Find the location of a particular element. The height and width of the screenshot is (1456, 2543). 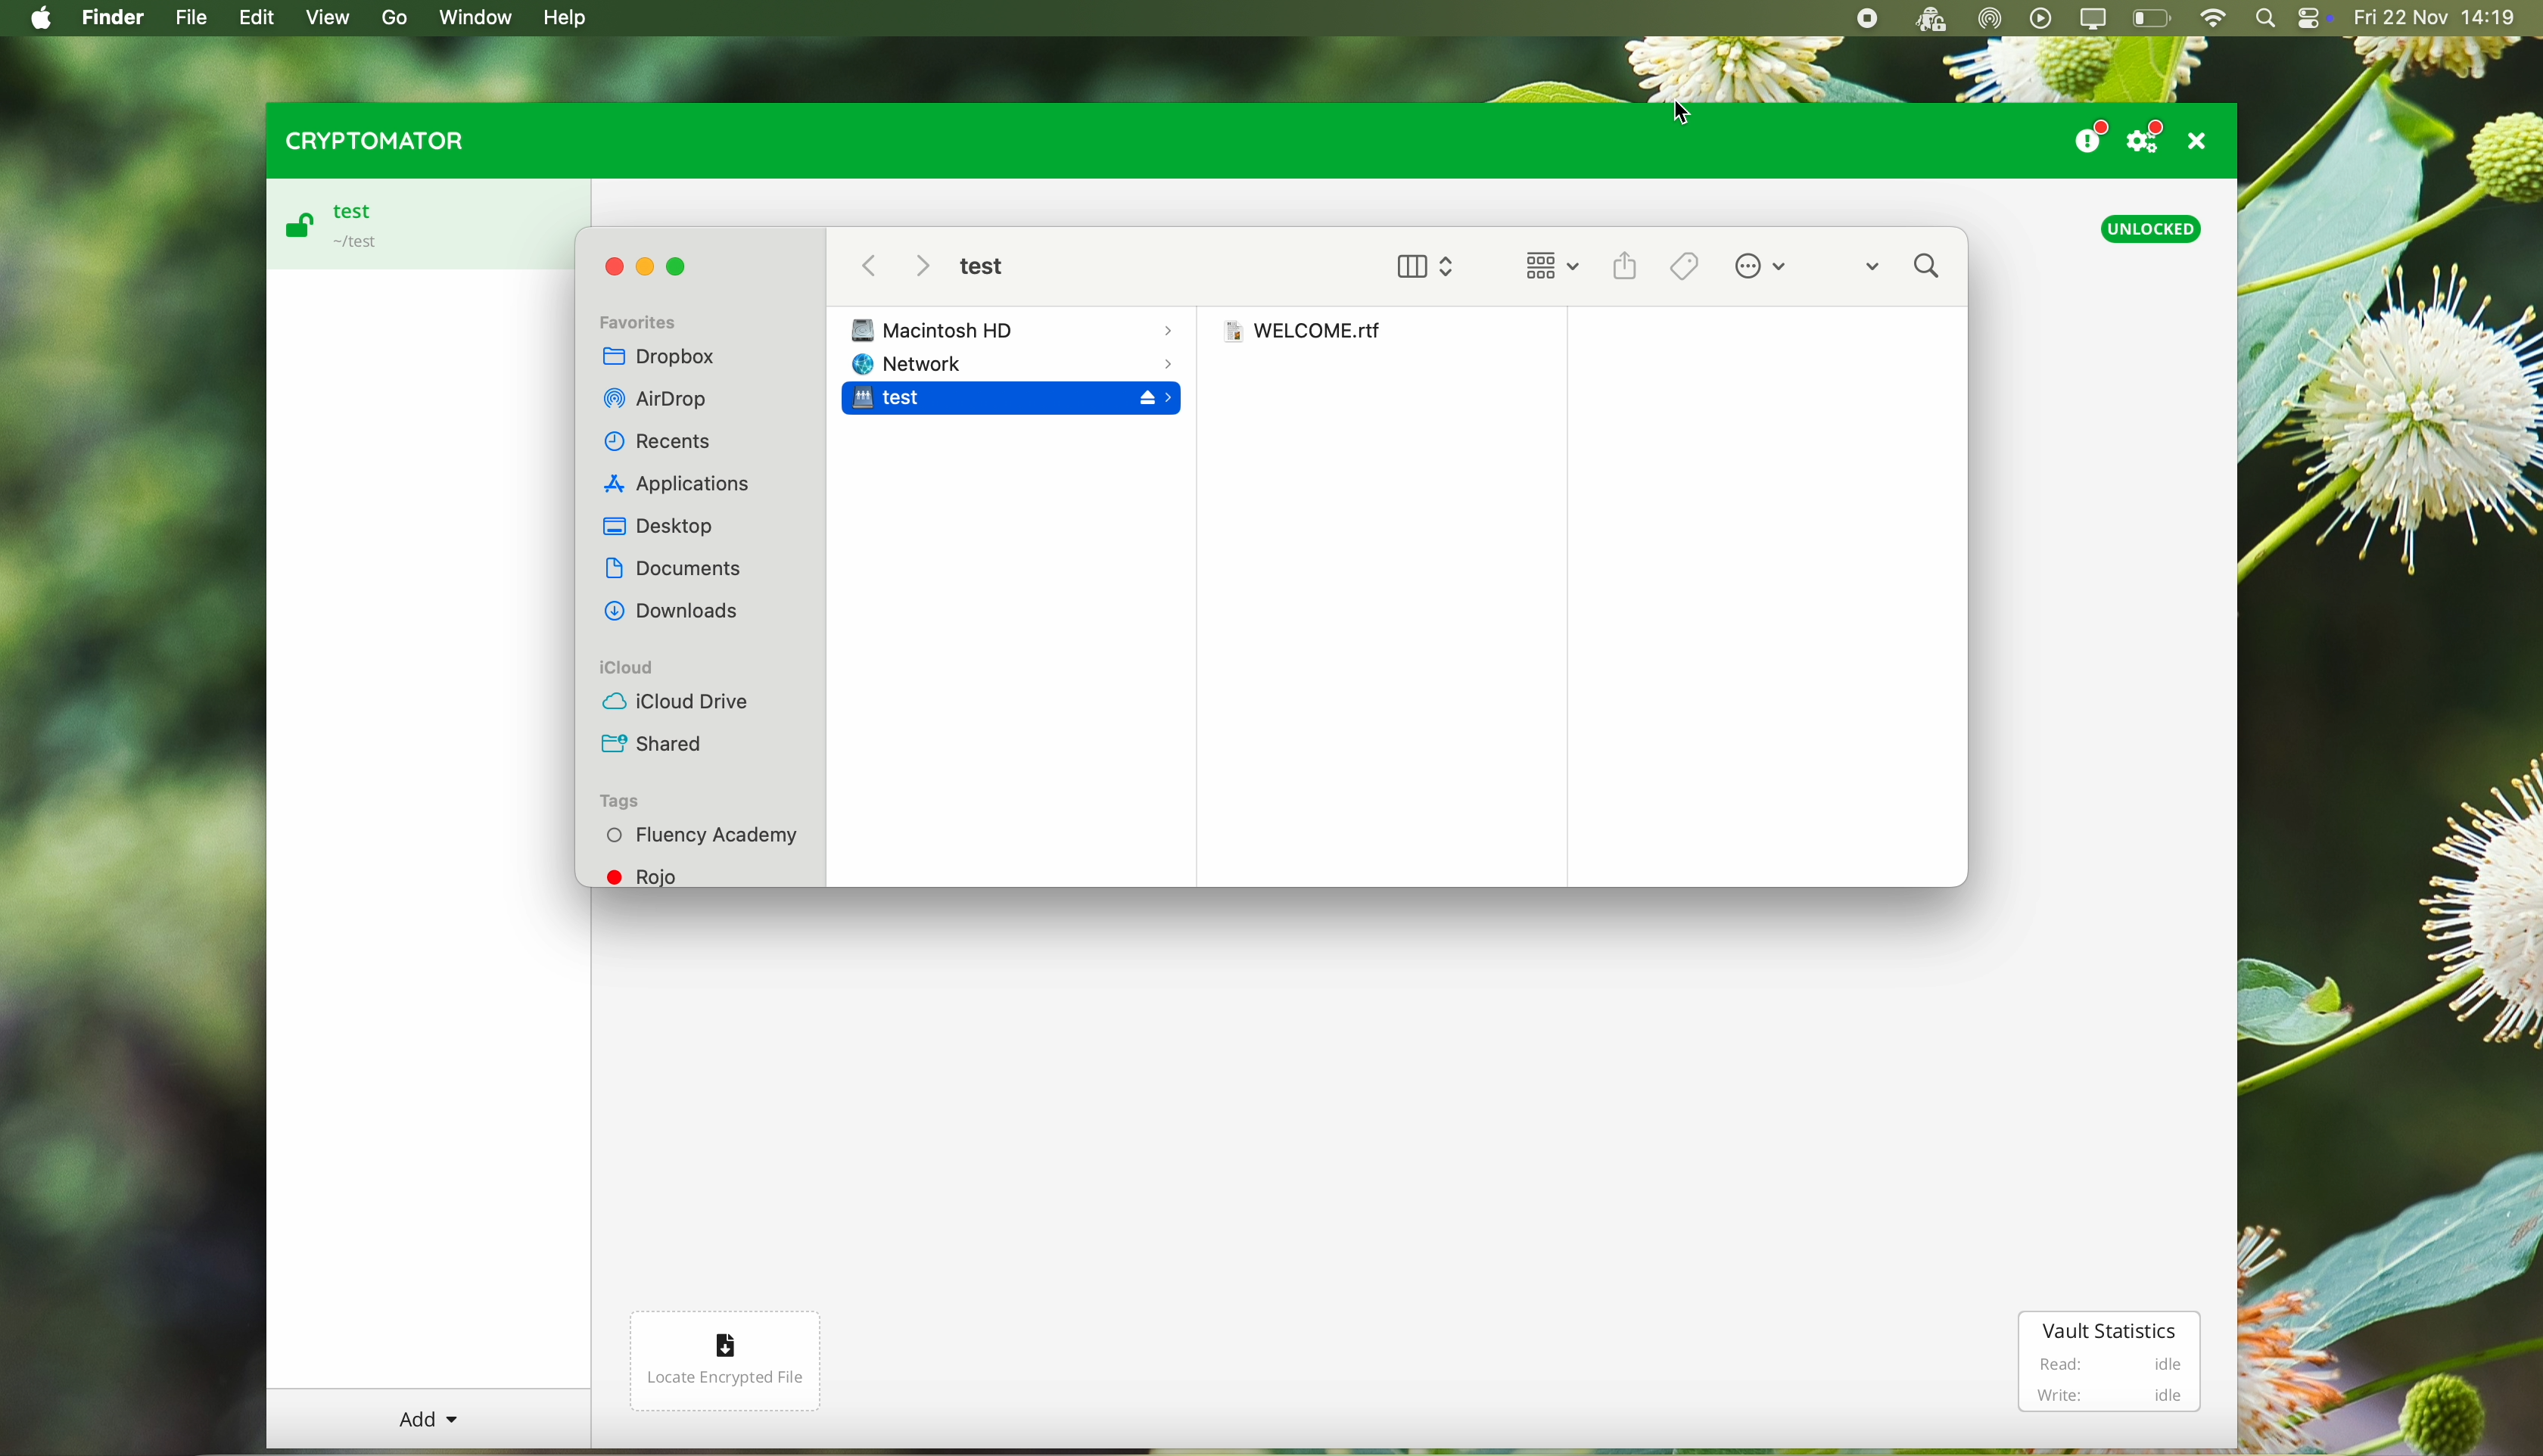

maximize is located at coordinates (685, 268).